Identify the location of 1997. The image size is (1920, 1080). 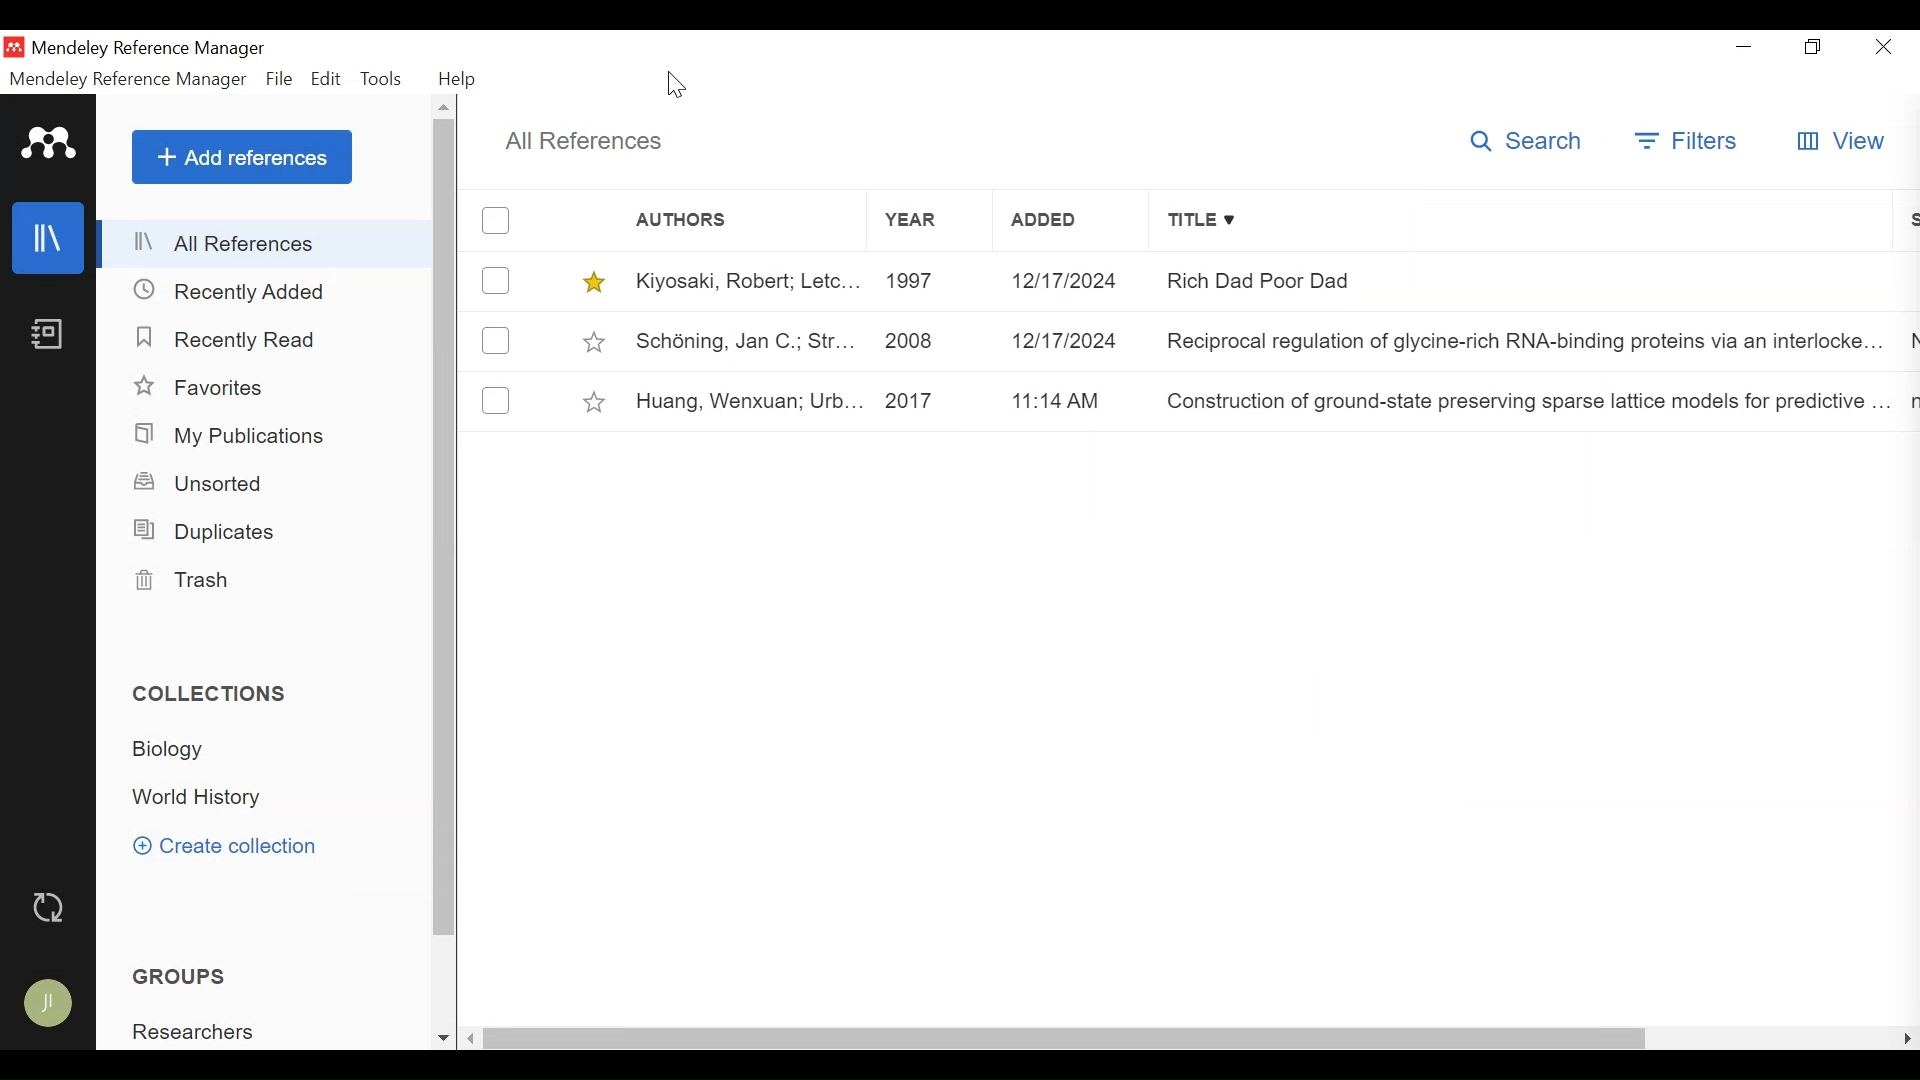
(922, 281).